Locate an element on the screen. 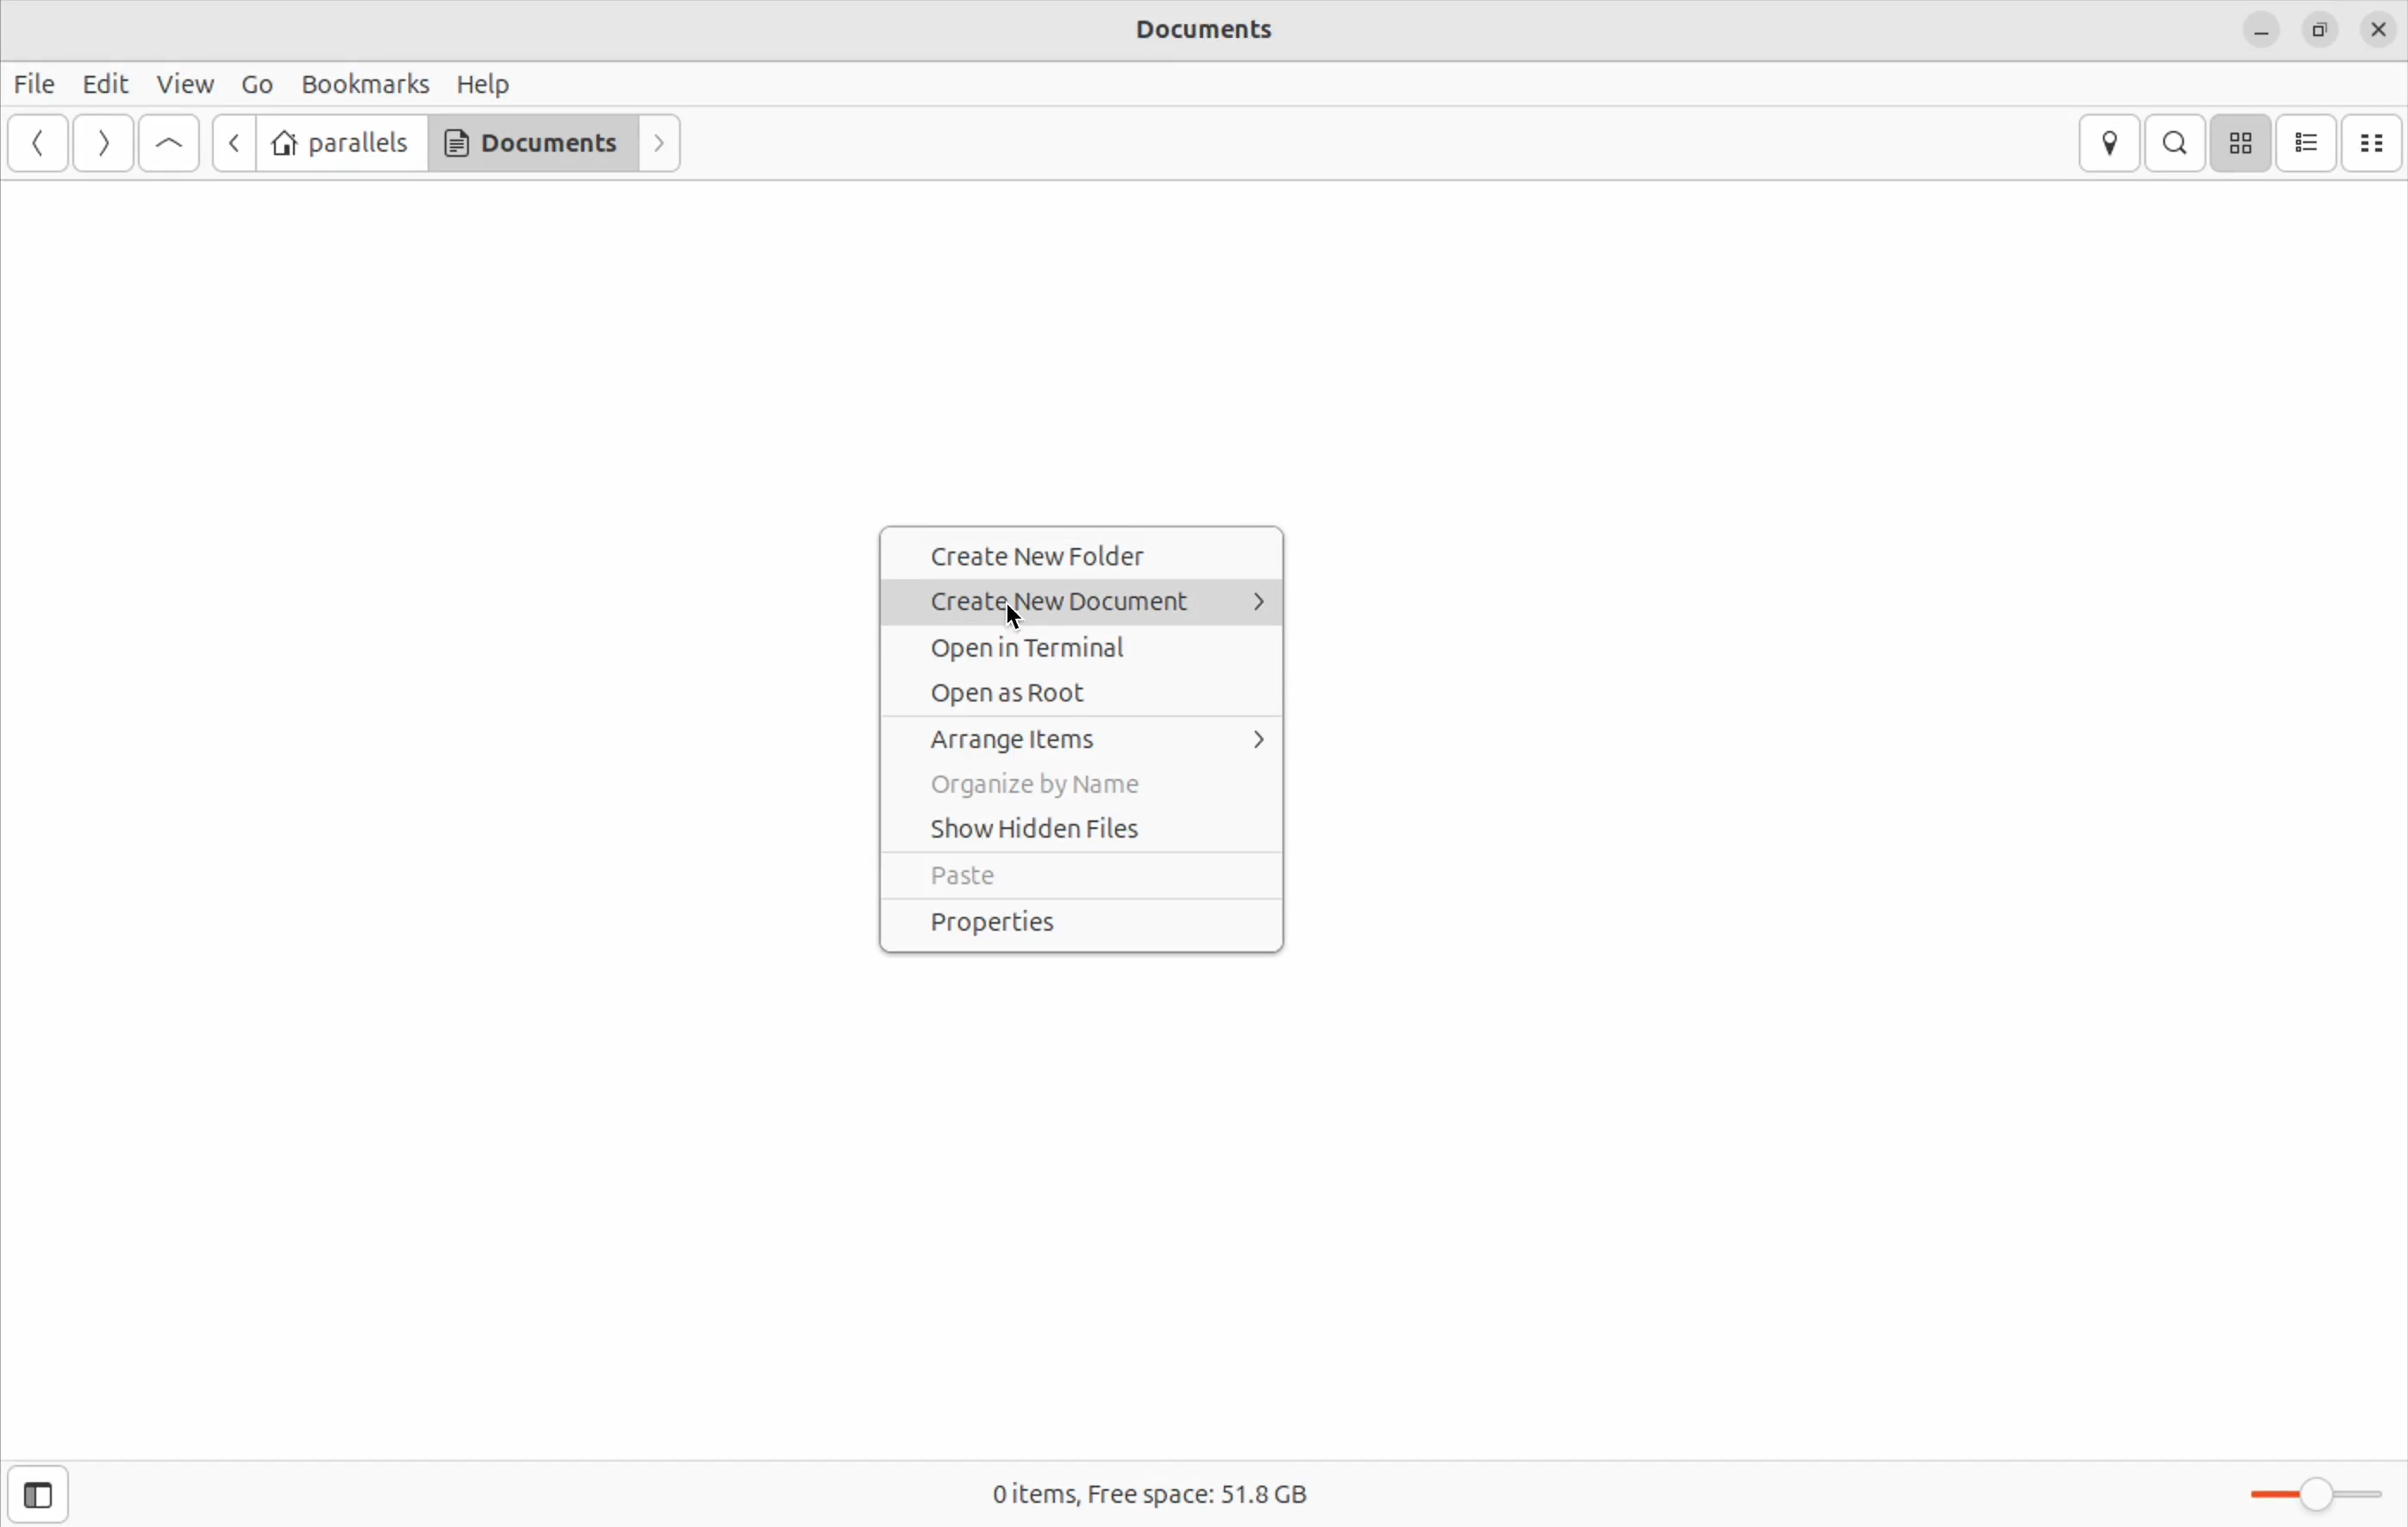 Image resolution: width=2408 pixels, height=1527 pixels. compact view is located at coordinates (2375, 142).